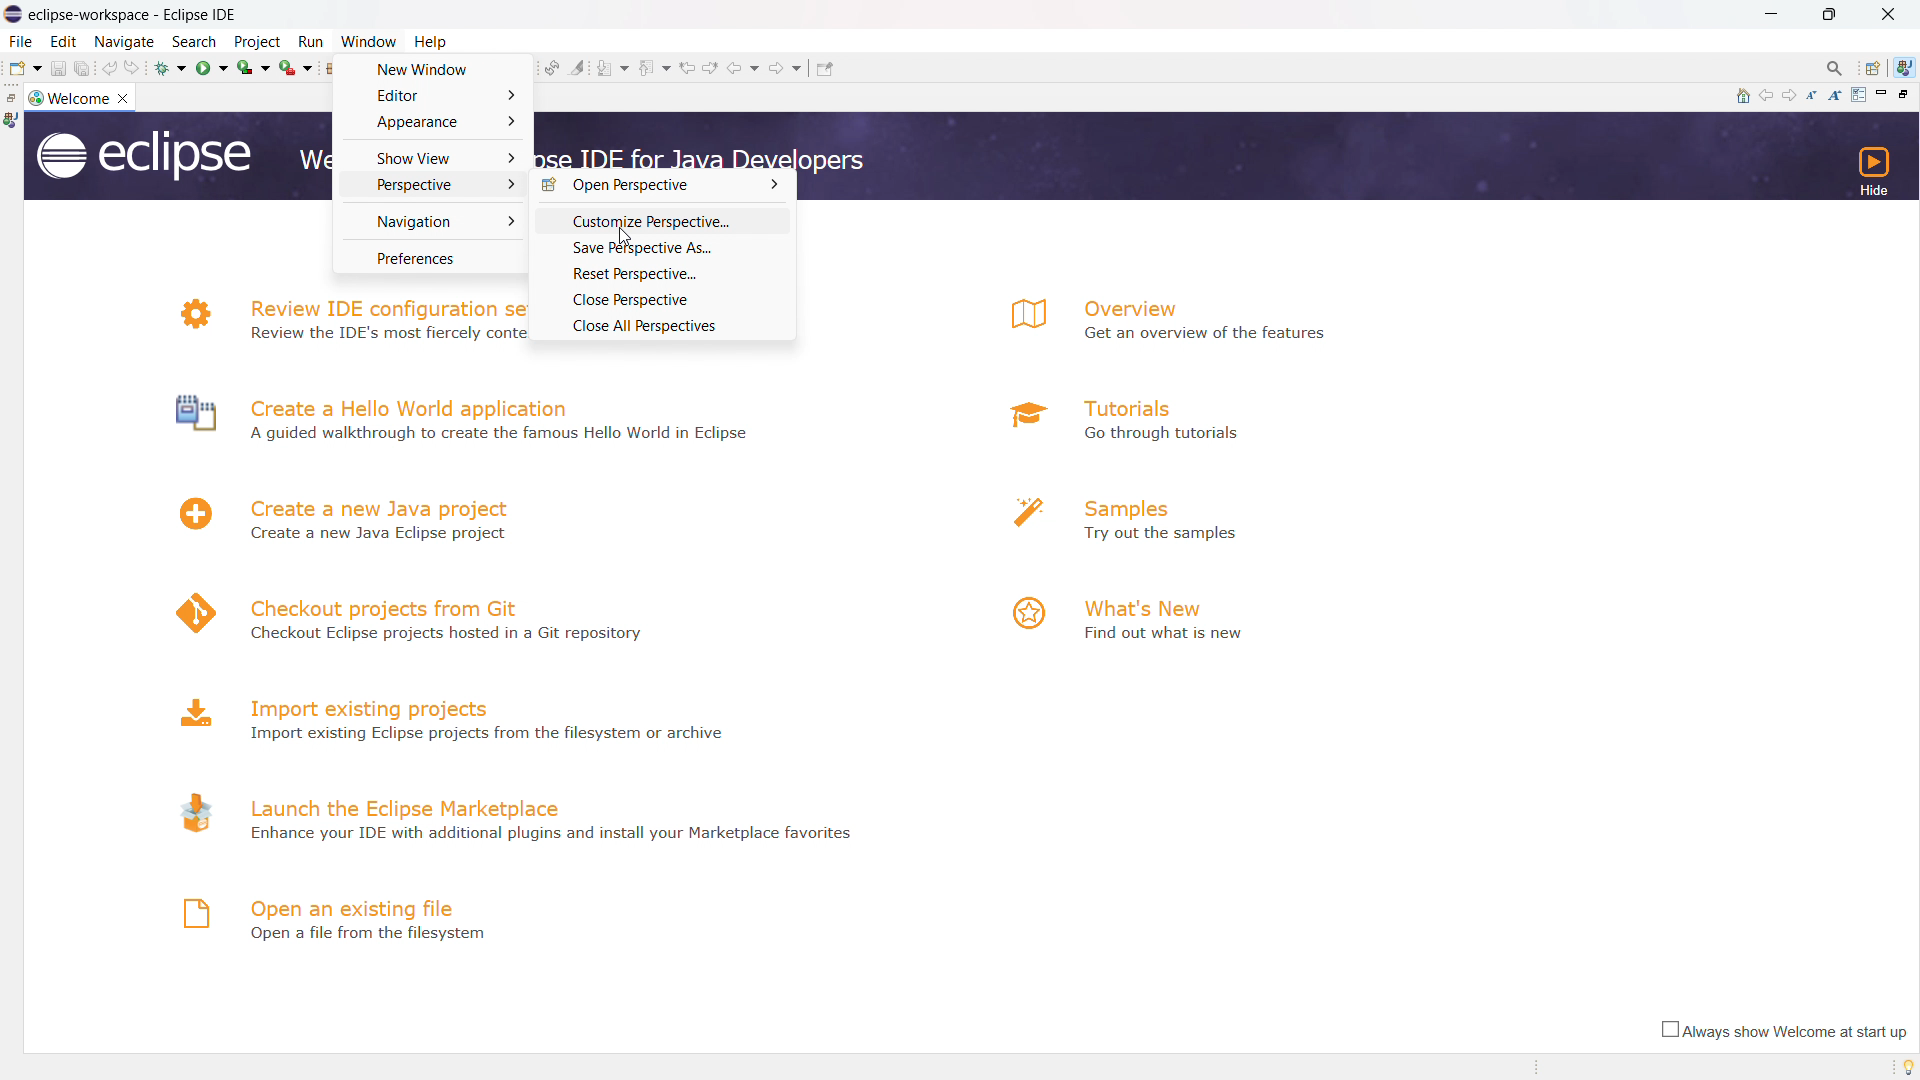  Describe the element at coordinates (190, 913) in the screenshot. I see `logo` at that location.